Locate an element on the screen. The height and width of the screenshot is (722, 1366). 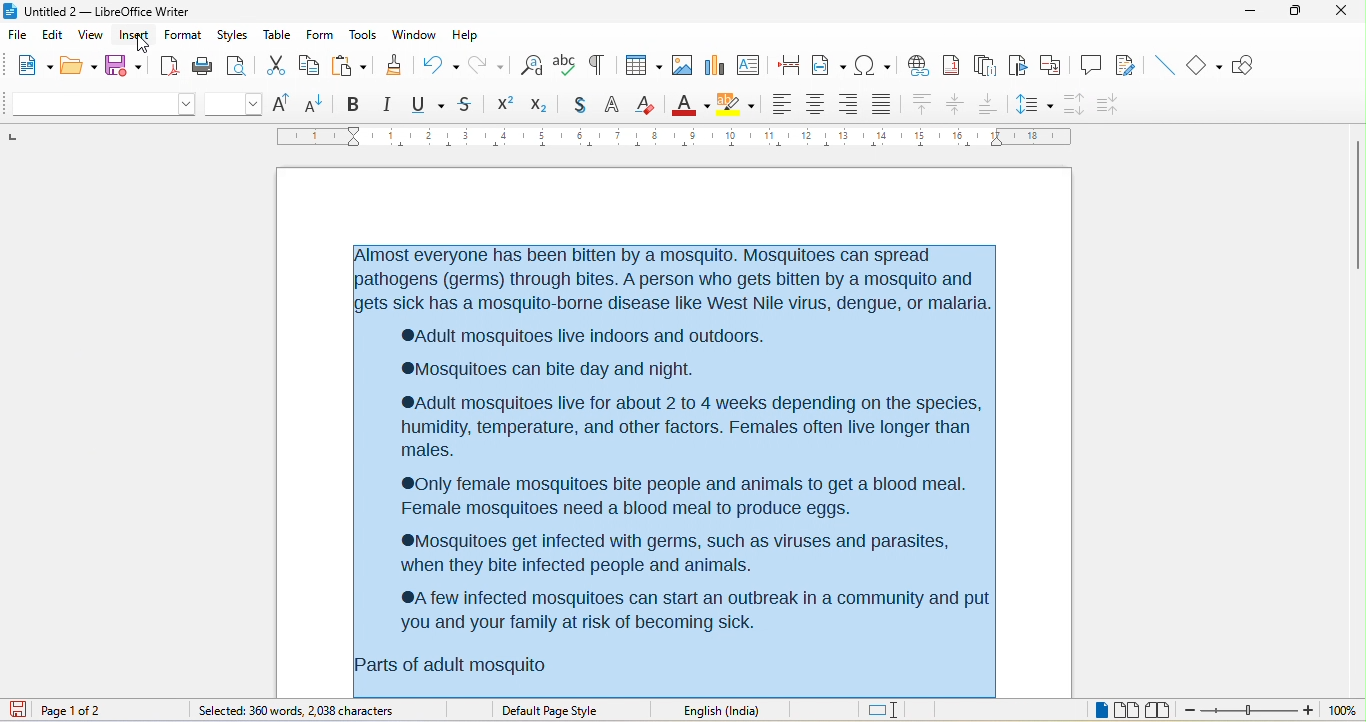
redo is located at coordinates (485, 64).